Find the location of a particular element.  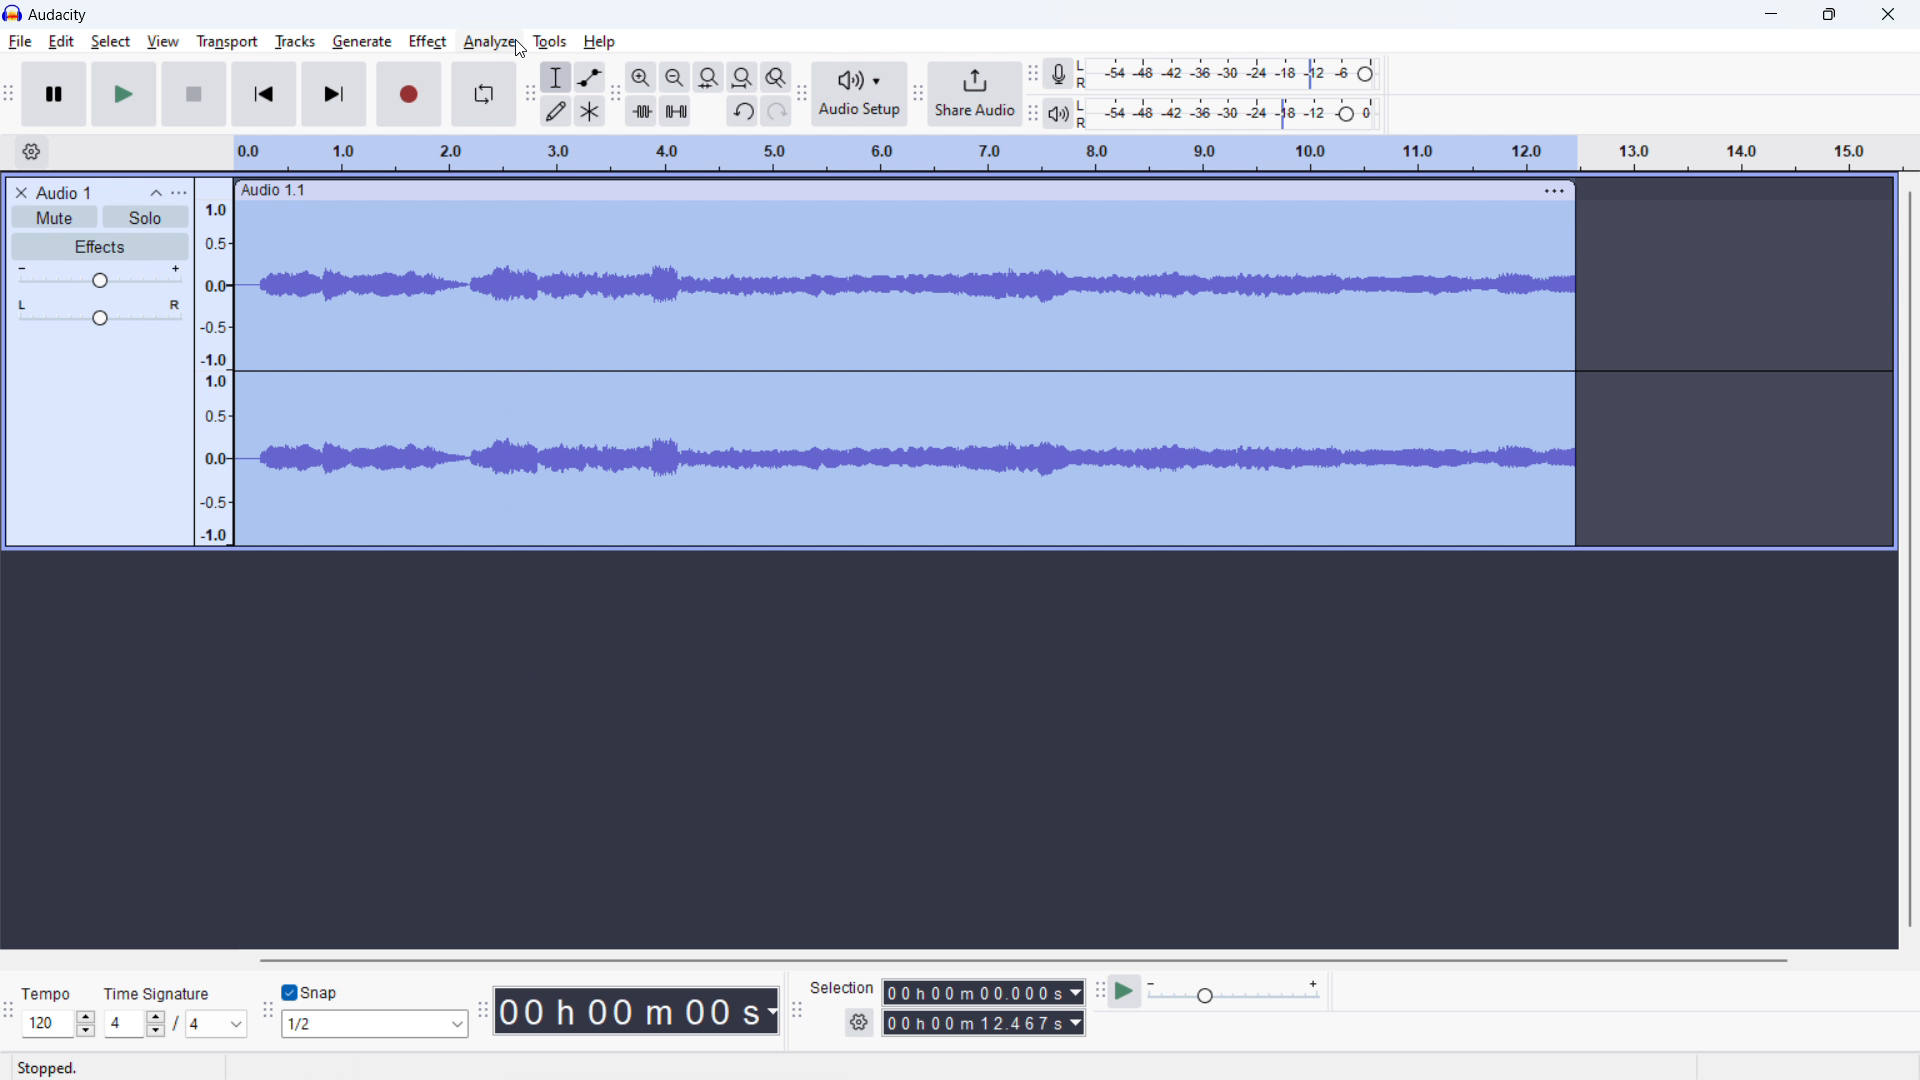

Selection is located at coordinates (849, 986).